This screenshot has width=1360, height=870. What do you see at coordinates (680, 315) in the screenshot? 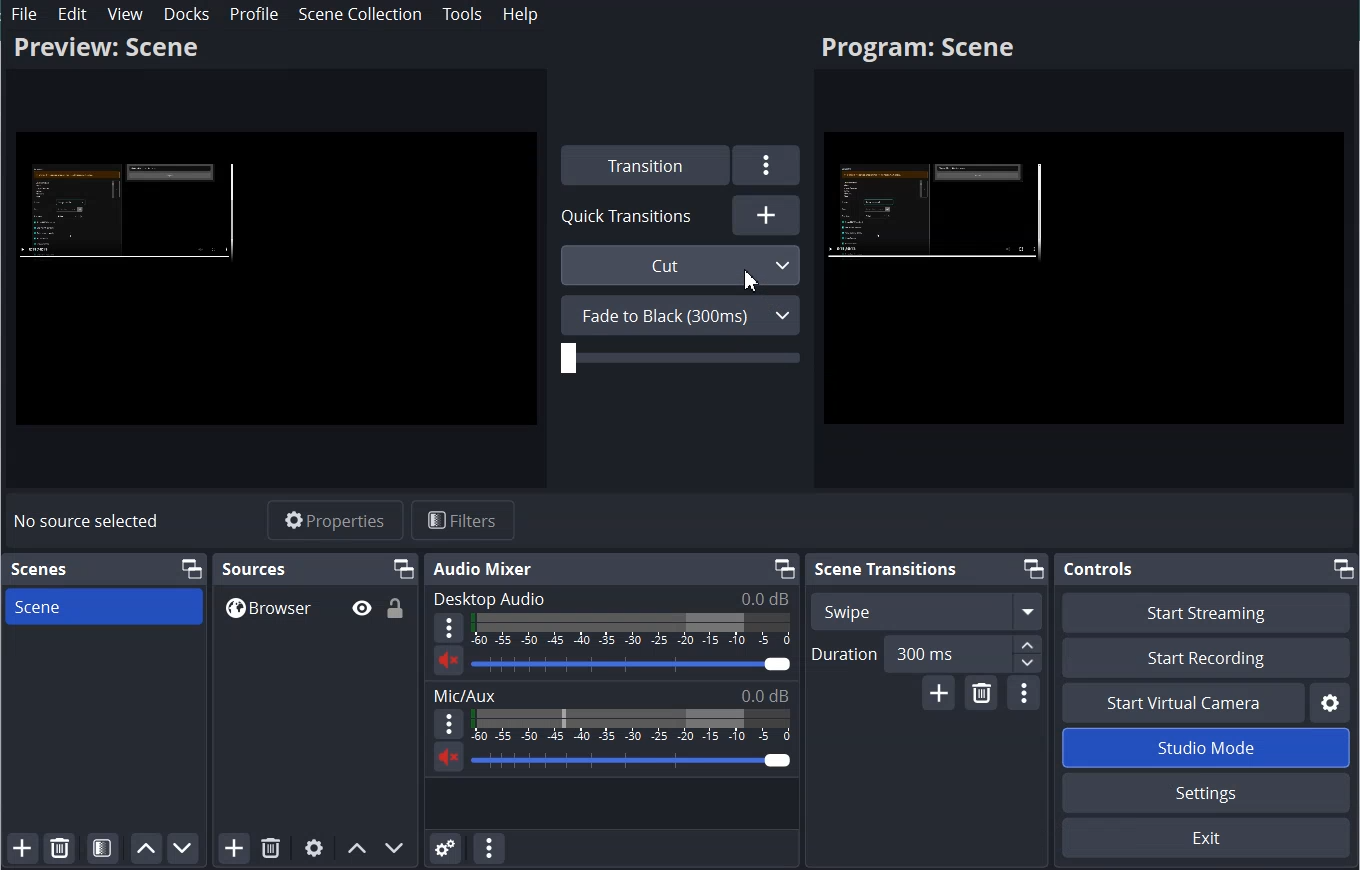
I see `Fade to Black` at bounding box center [680, 315].